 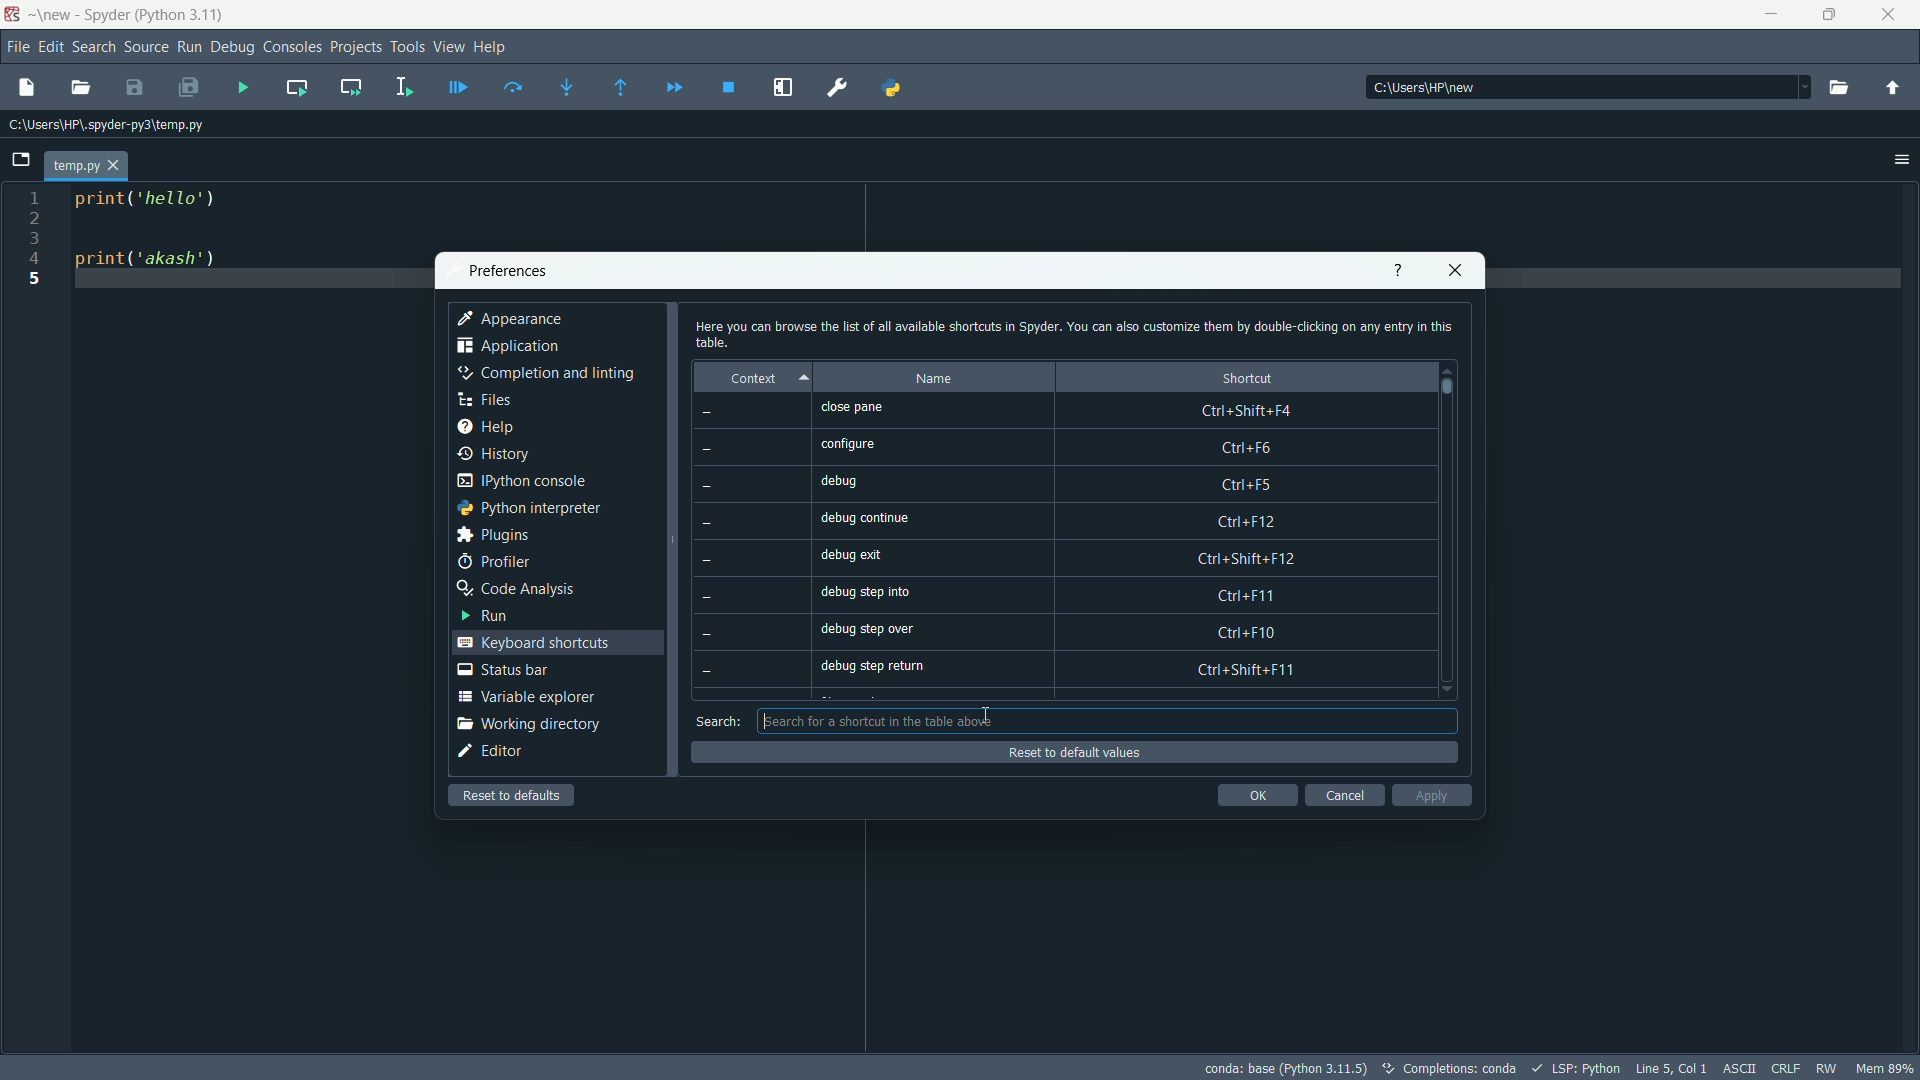 I want to click on cursor, so click(x=986, y=715).